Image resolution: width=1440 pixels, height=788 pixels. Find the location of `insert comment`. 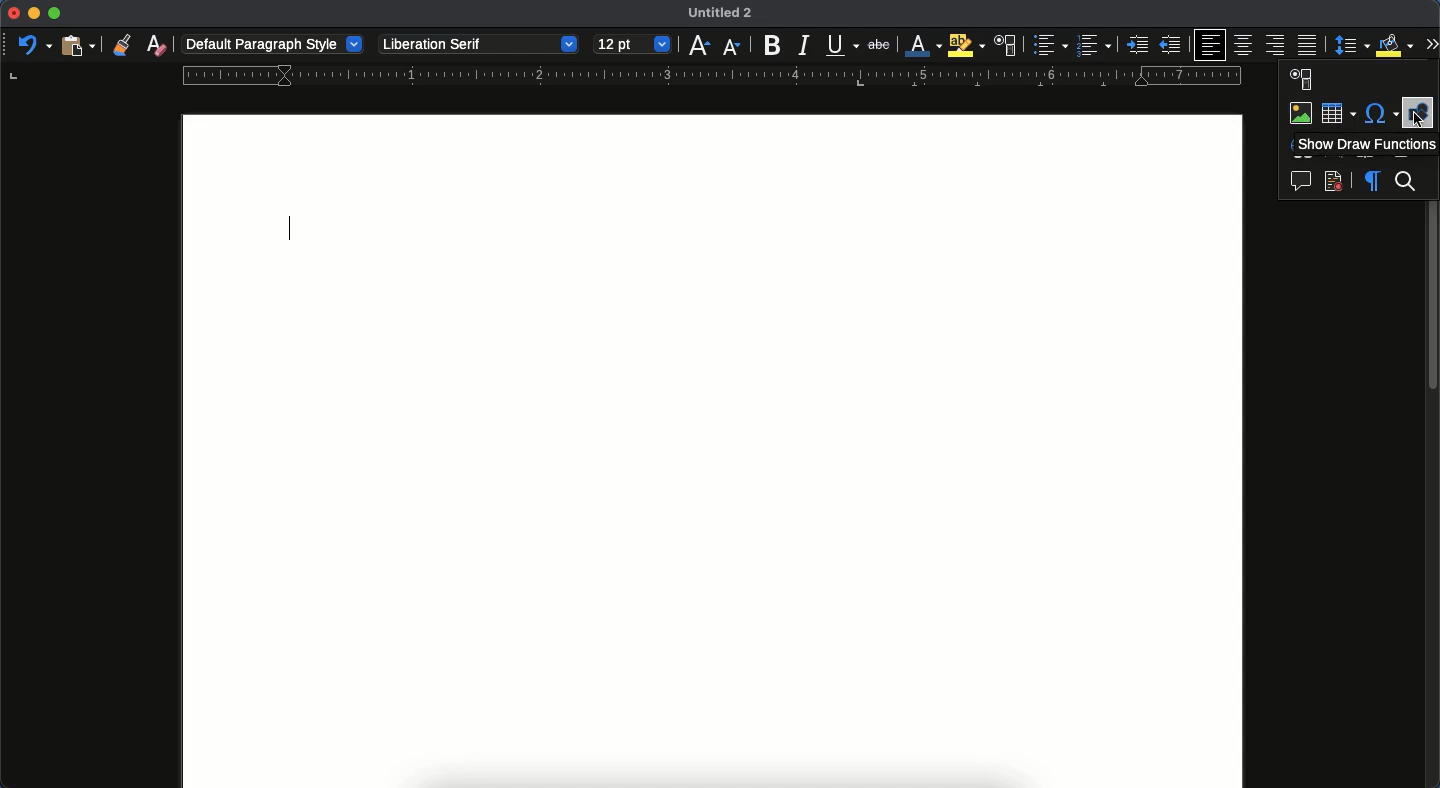

insert comment is located at coordinates (1301, 183).